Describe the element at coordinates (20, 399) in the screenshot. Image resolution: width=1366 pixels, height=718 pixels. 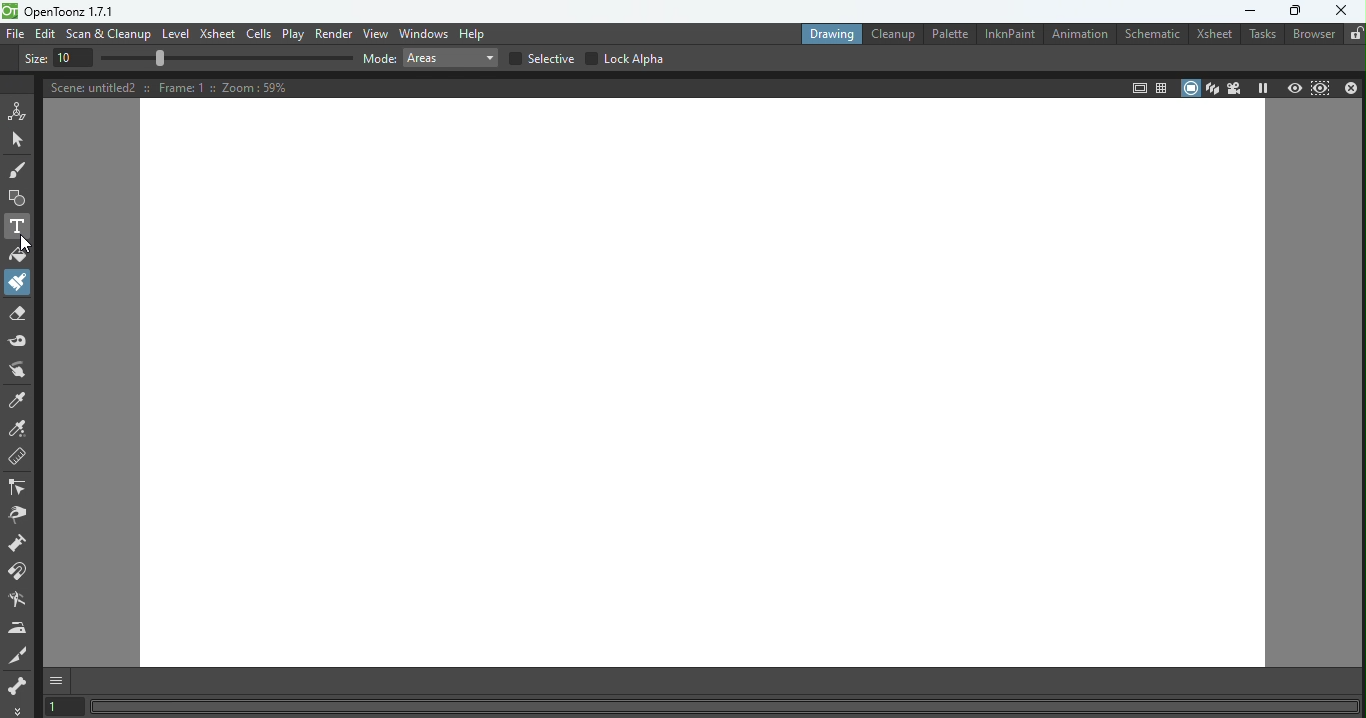
I see `Style picker tool` at that location.